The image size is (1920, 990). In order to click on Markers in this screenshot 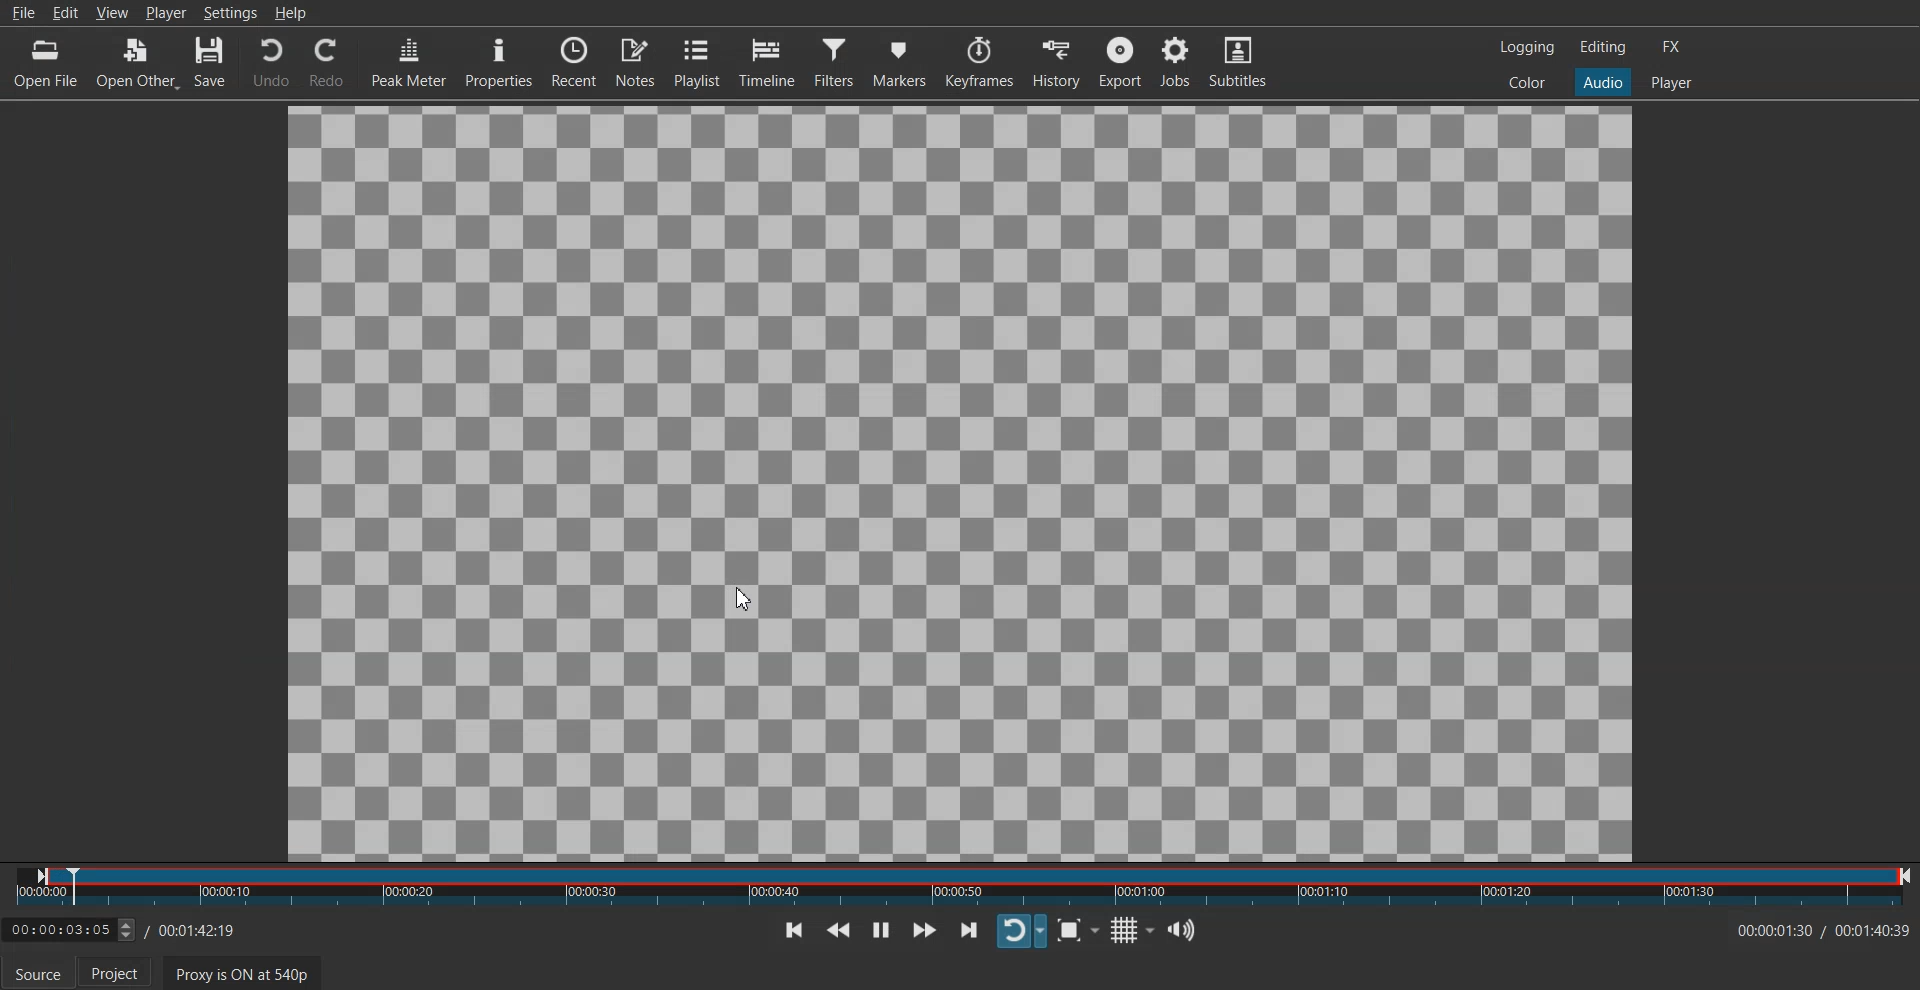, I will do `click(899, 62)`.